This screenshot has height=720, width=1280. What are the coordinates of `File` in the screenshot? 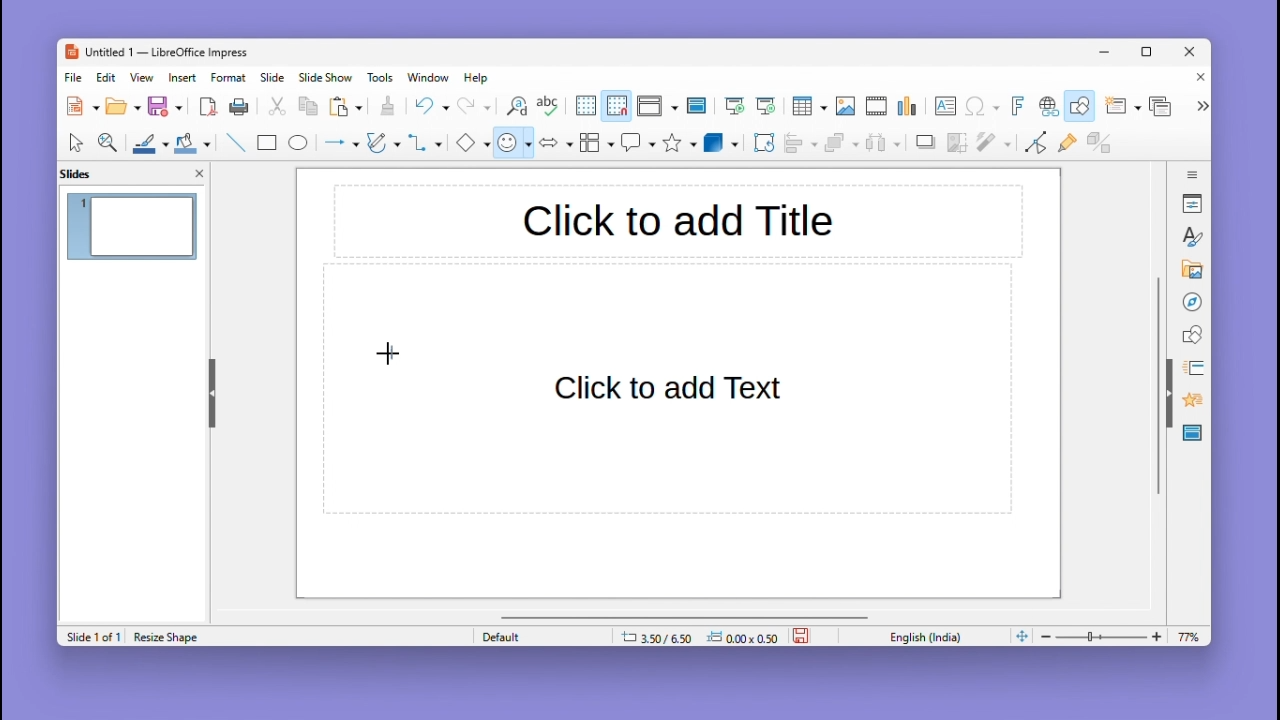 It's located at (74, 78).